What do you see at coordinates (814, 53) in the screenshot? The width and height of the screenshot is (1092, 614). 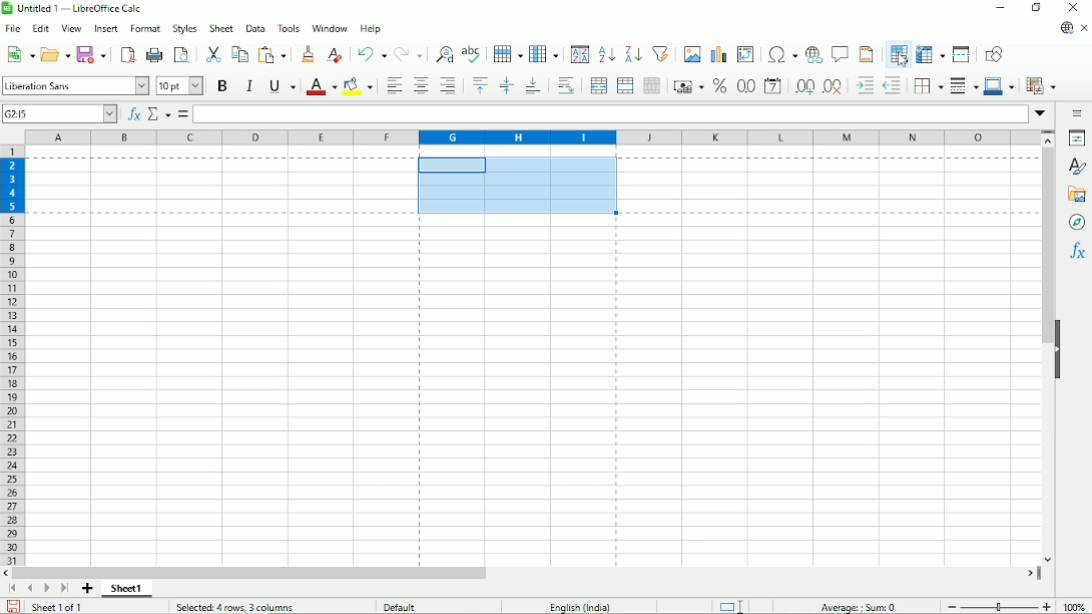 I see `Insert hyperlink` at bounding box center [814, 53].